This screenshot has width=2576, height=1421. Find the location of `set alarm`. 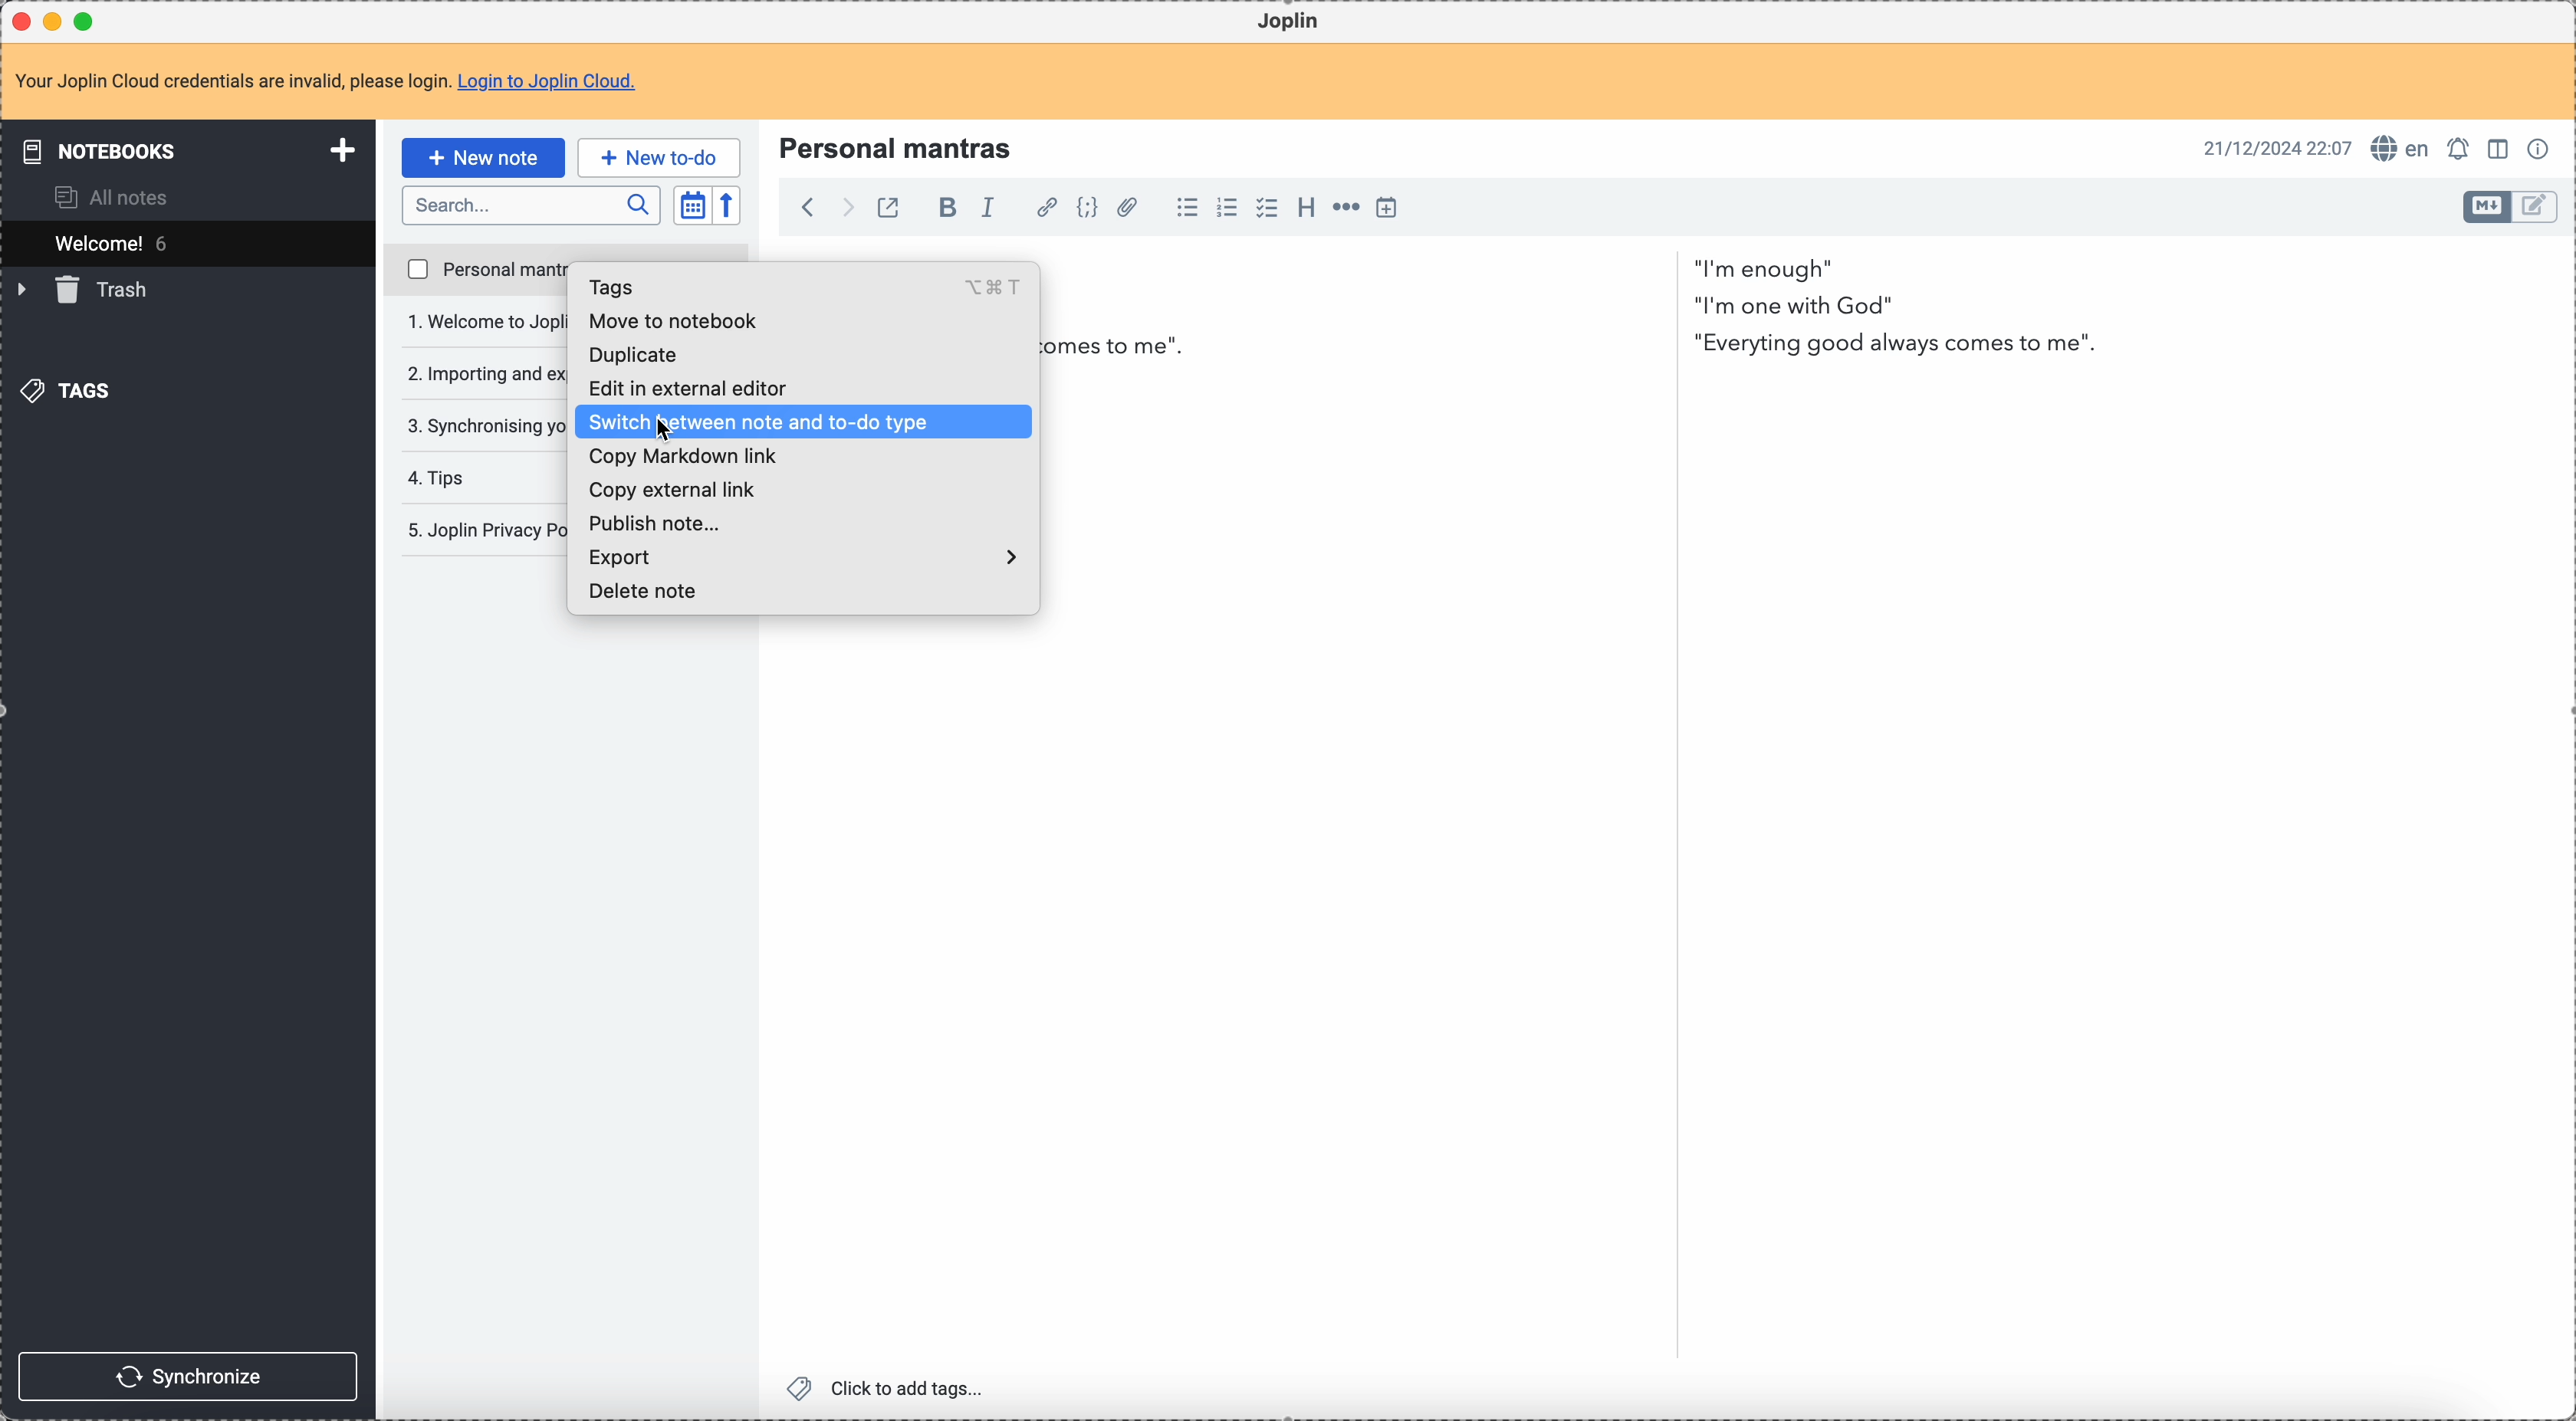

set alarm is located at coordinates (2460, 147).